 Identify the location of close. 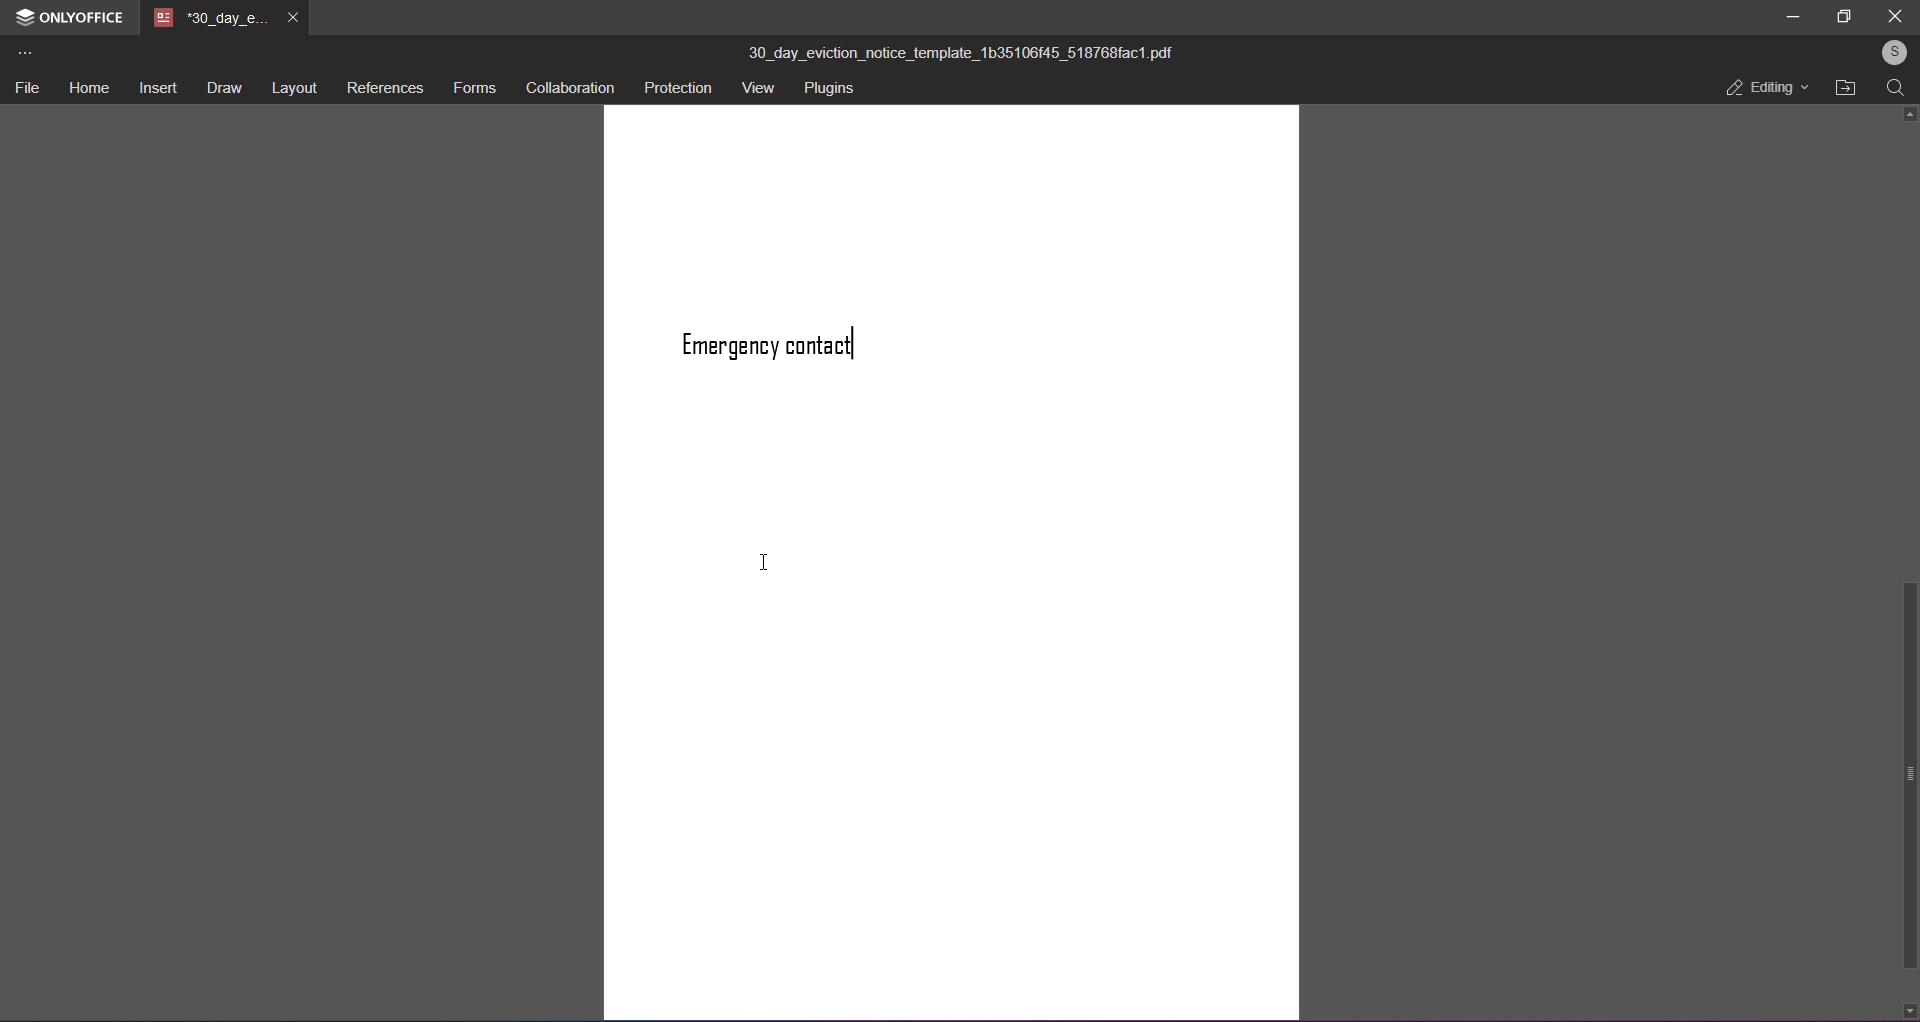
(1894, 17).